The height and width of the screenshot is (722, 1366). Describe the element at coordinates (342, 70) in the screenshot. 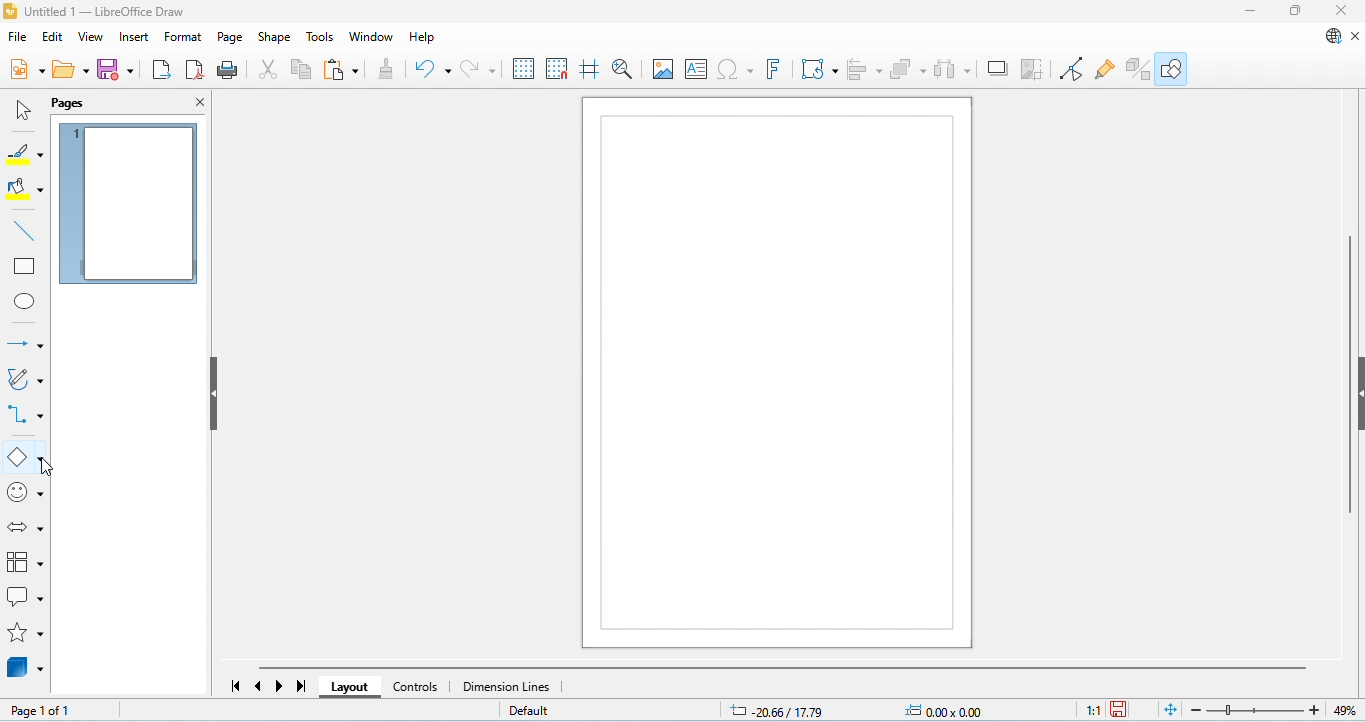

I see `paste` at that location.